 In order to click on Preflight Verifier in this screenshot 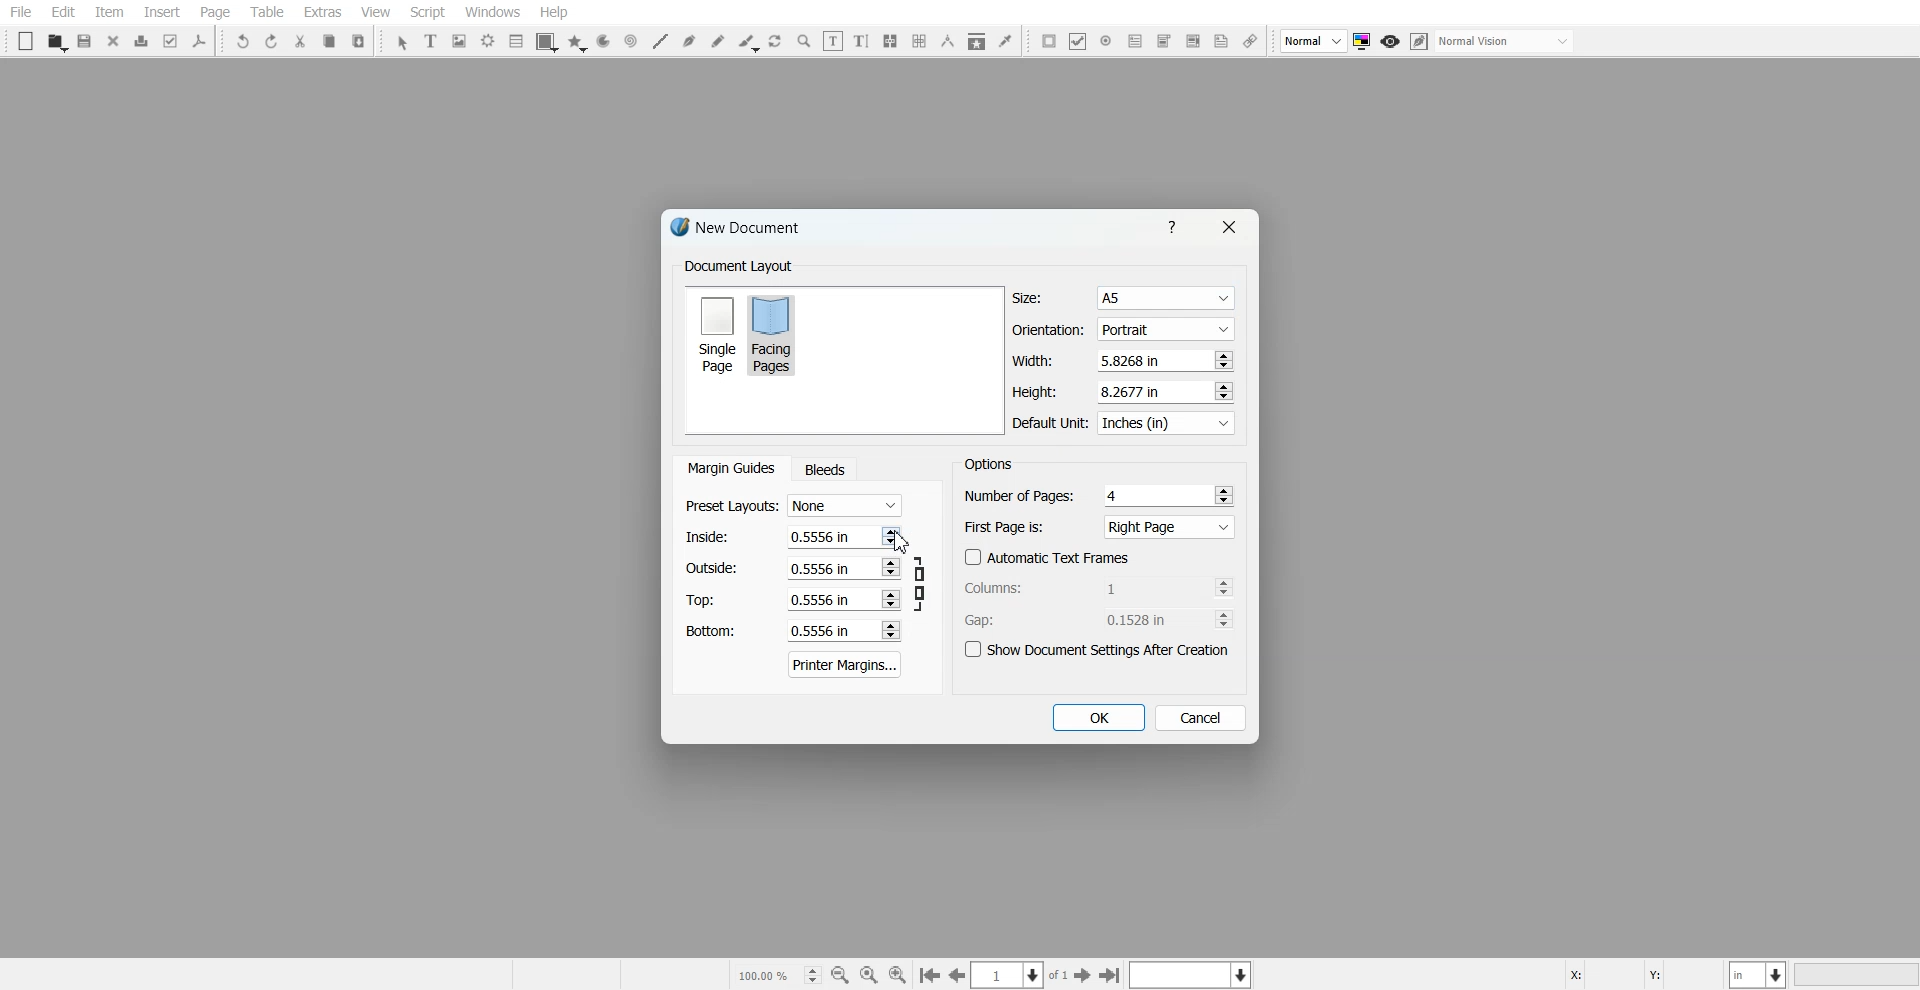, I will do `click(172, 41)`.